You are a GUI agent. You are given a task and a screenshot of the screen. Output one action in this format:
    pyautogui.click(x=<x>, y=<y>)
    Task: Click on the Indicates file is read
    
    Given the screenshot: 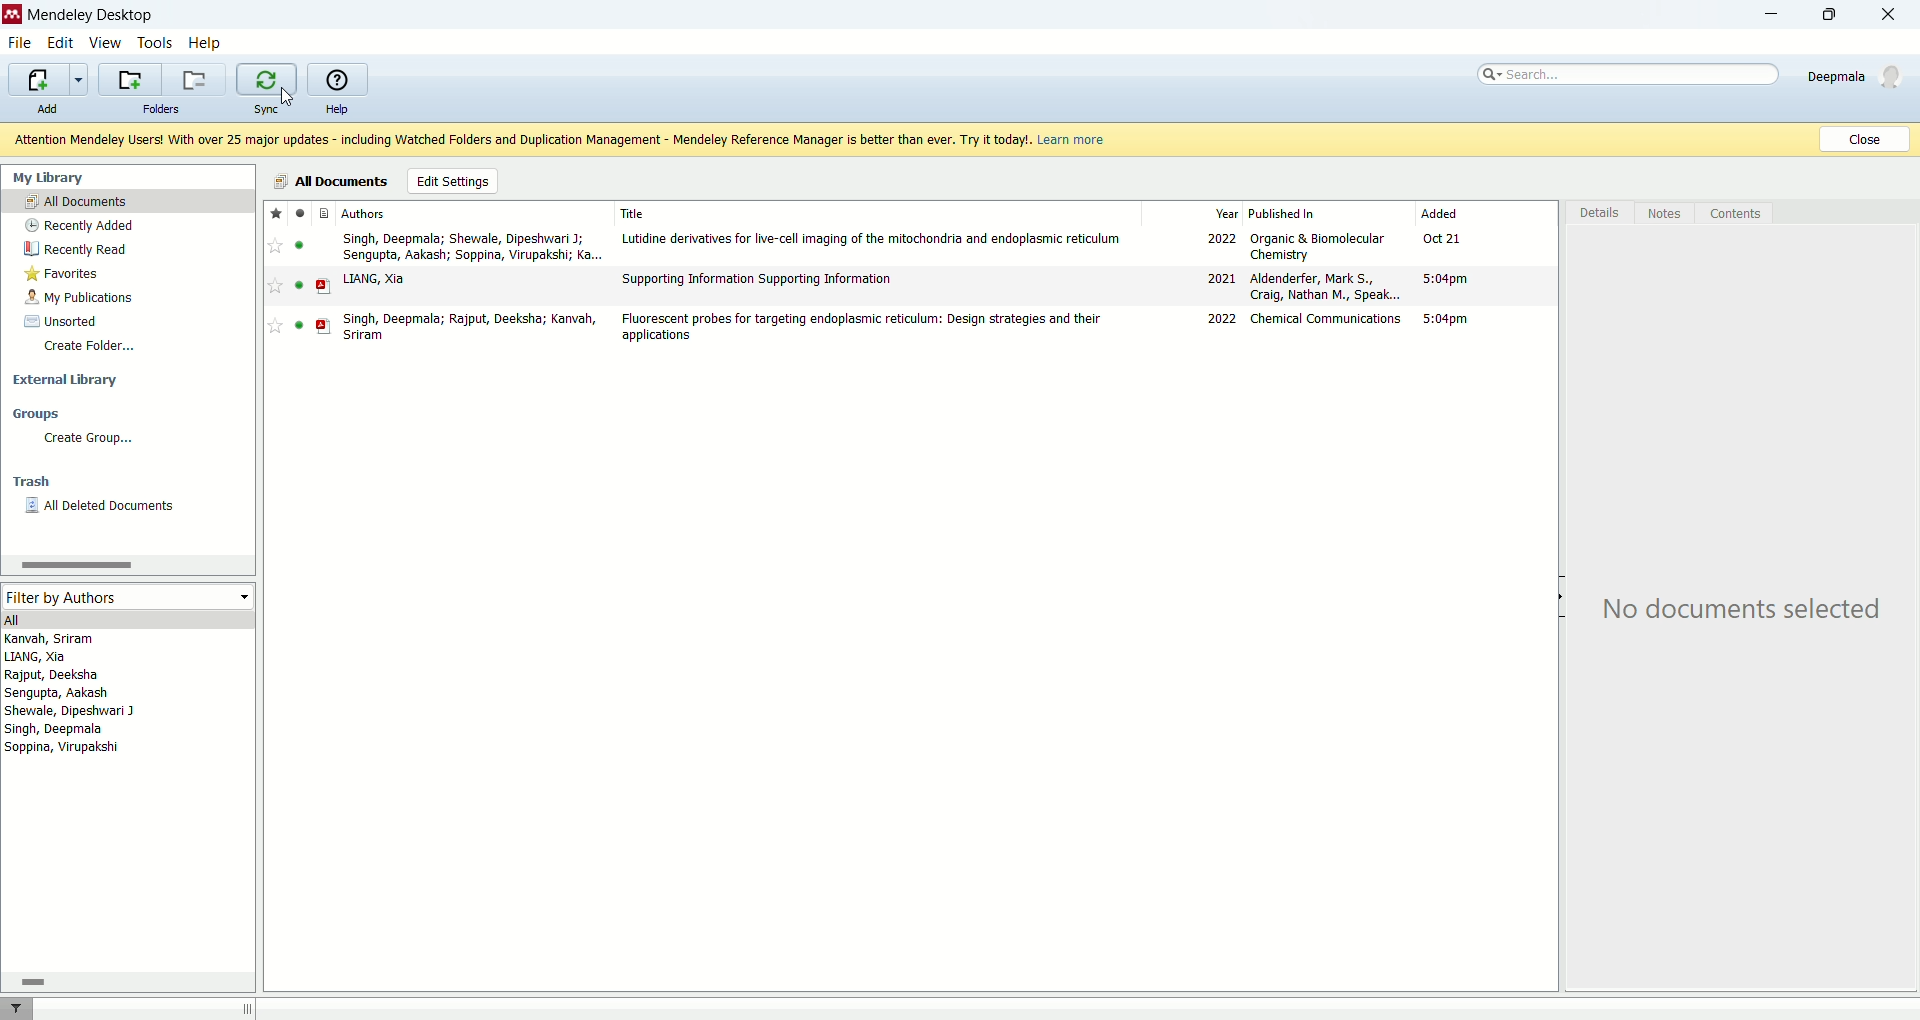 What is the action you would take?
    pyautogui.click(x=299, y=286)
    